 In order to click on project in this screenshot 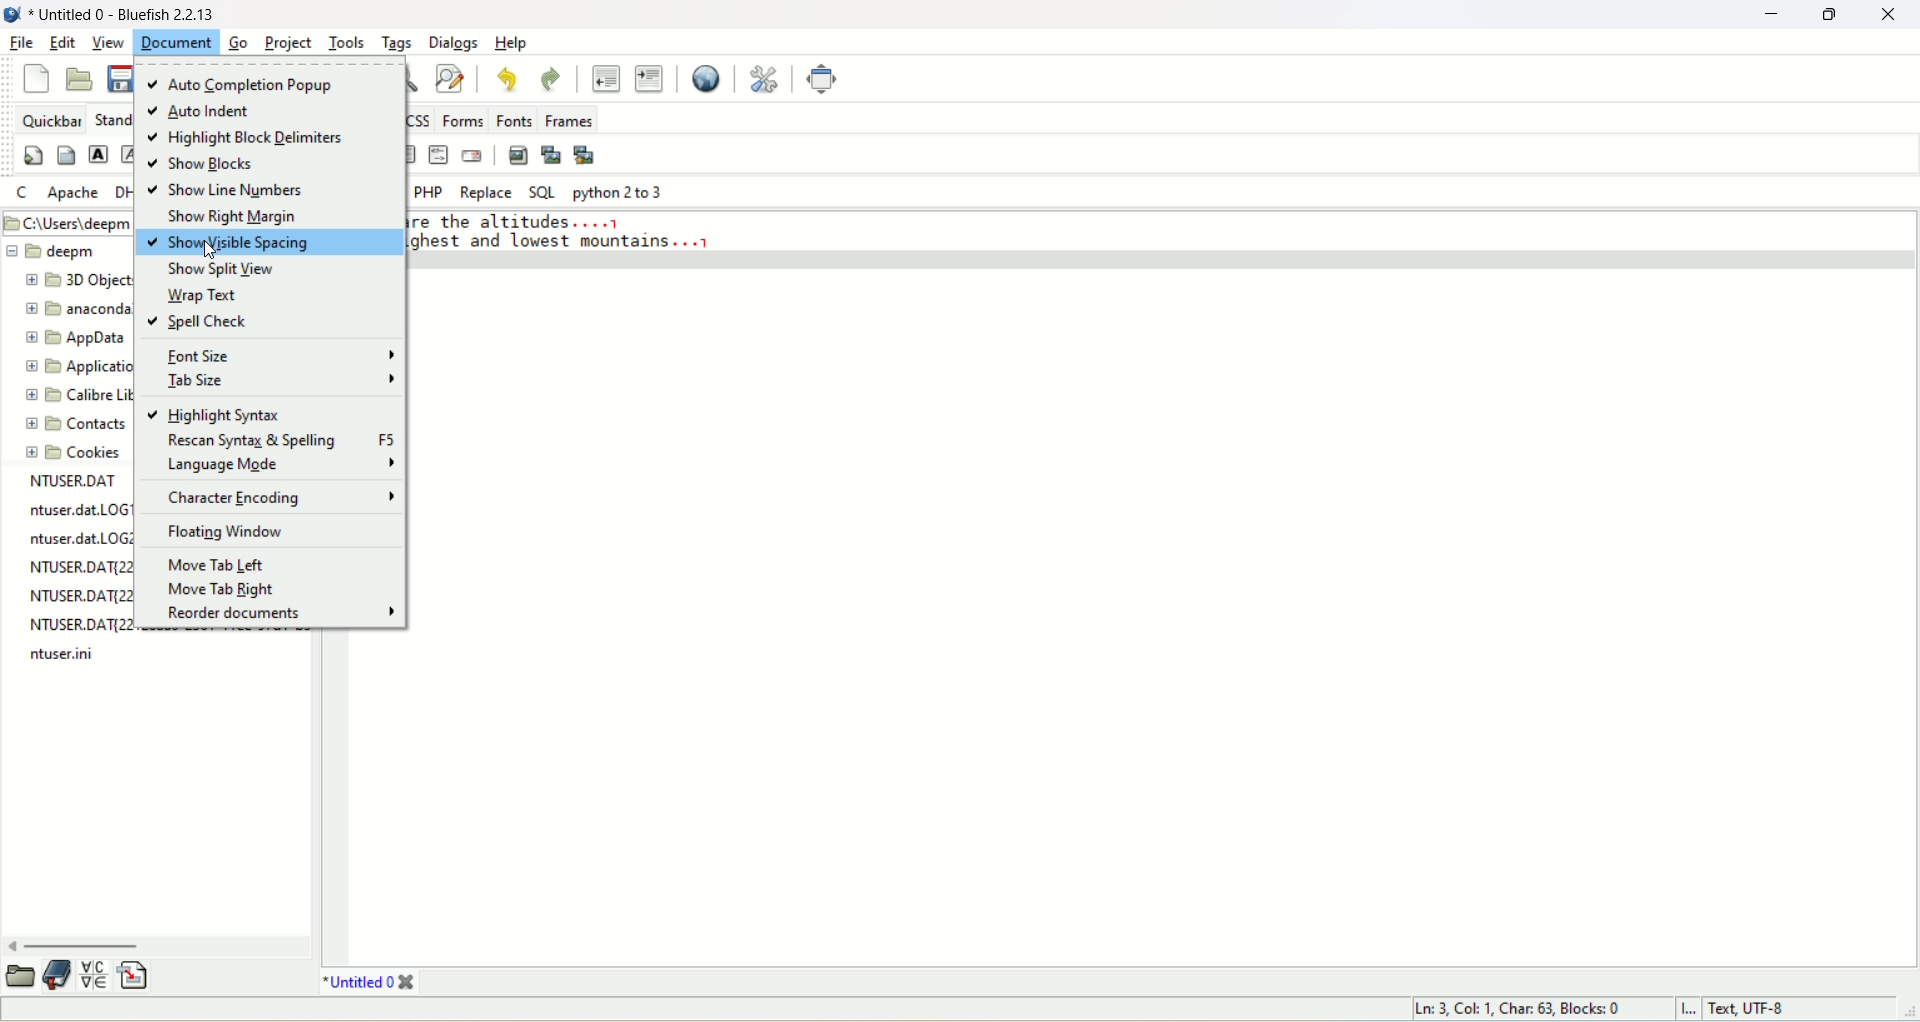, I will do `click(287, 42)`.